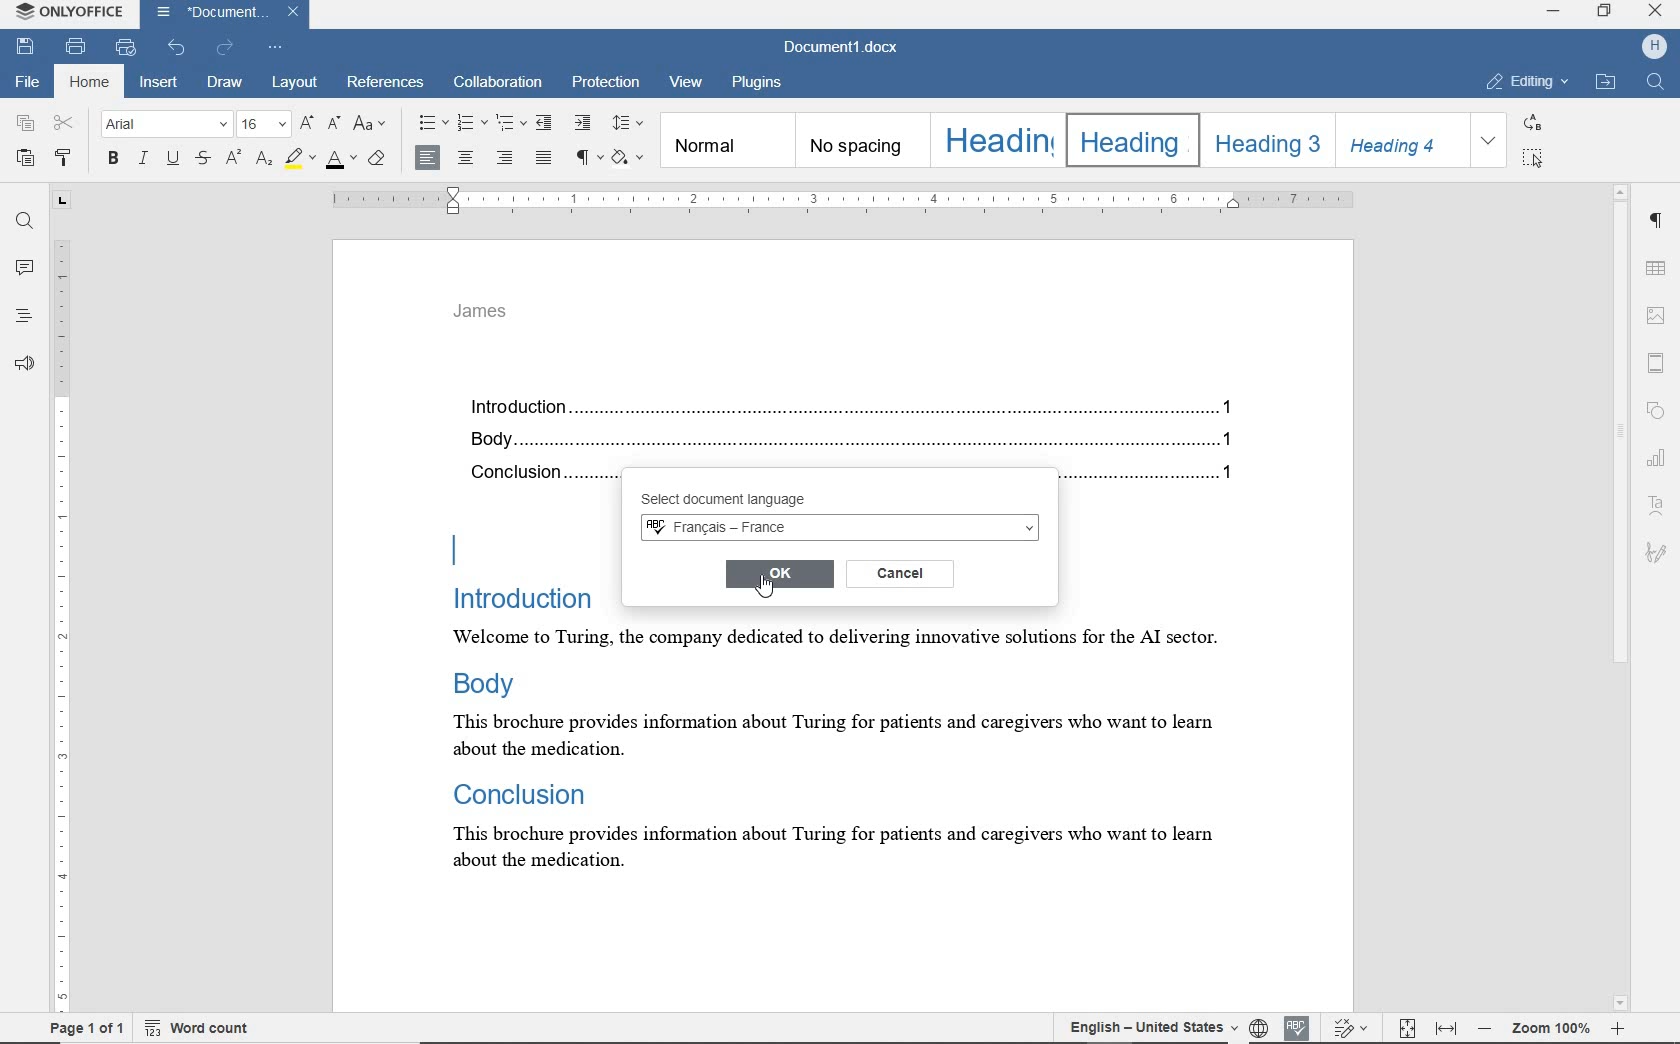 Image resolution: width=1680 pixels, height=1044 pixels. I want to click on headings, so click(23, 317).